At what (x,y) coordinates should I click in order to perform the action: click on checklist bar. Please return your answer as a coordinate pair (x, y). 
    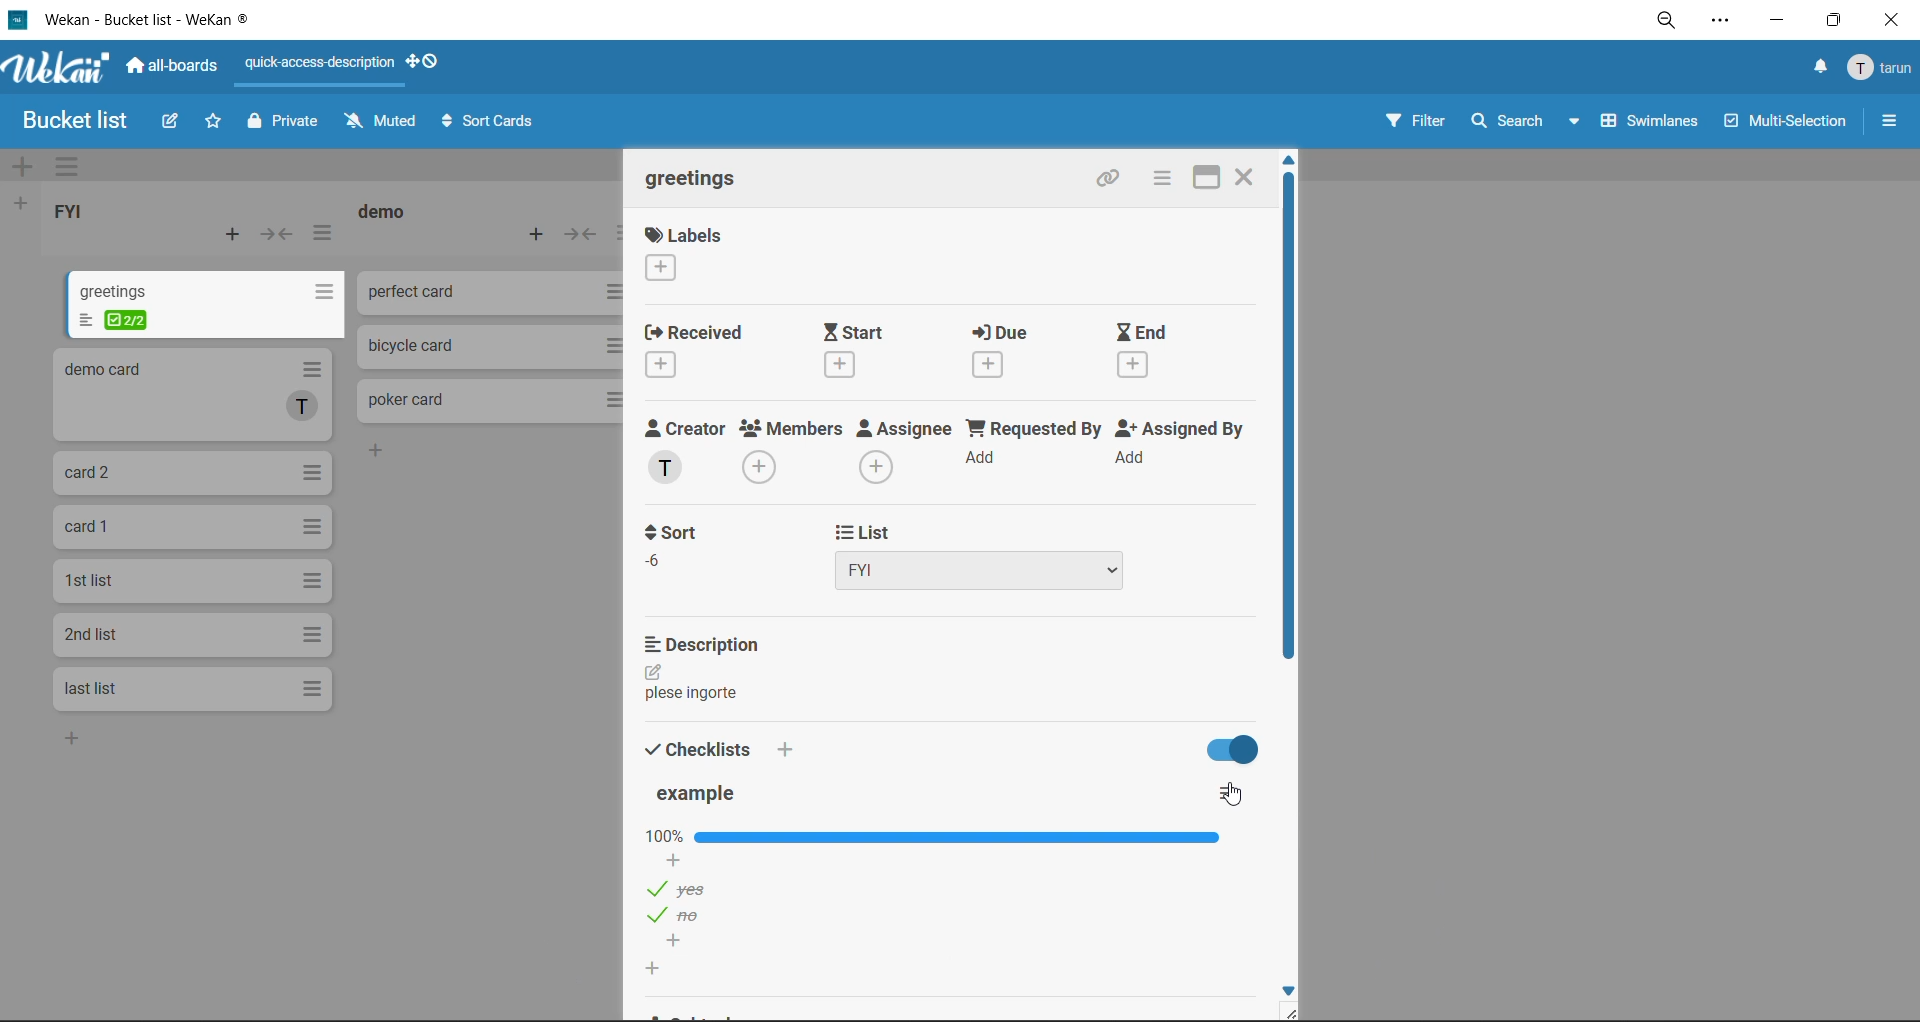
    Looking at the image, I should click on (936, 832).